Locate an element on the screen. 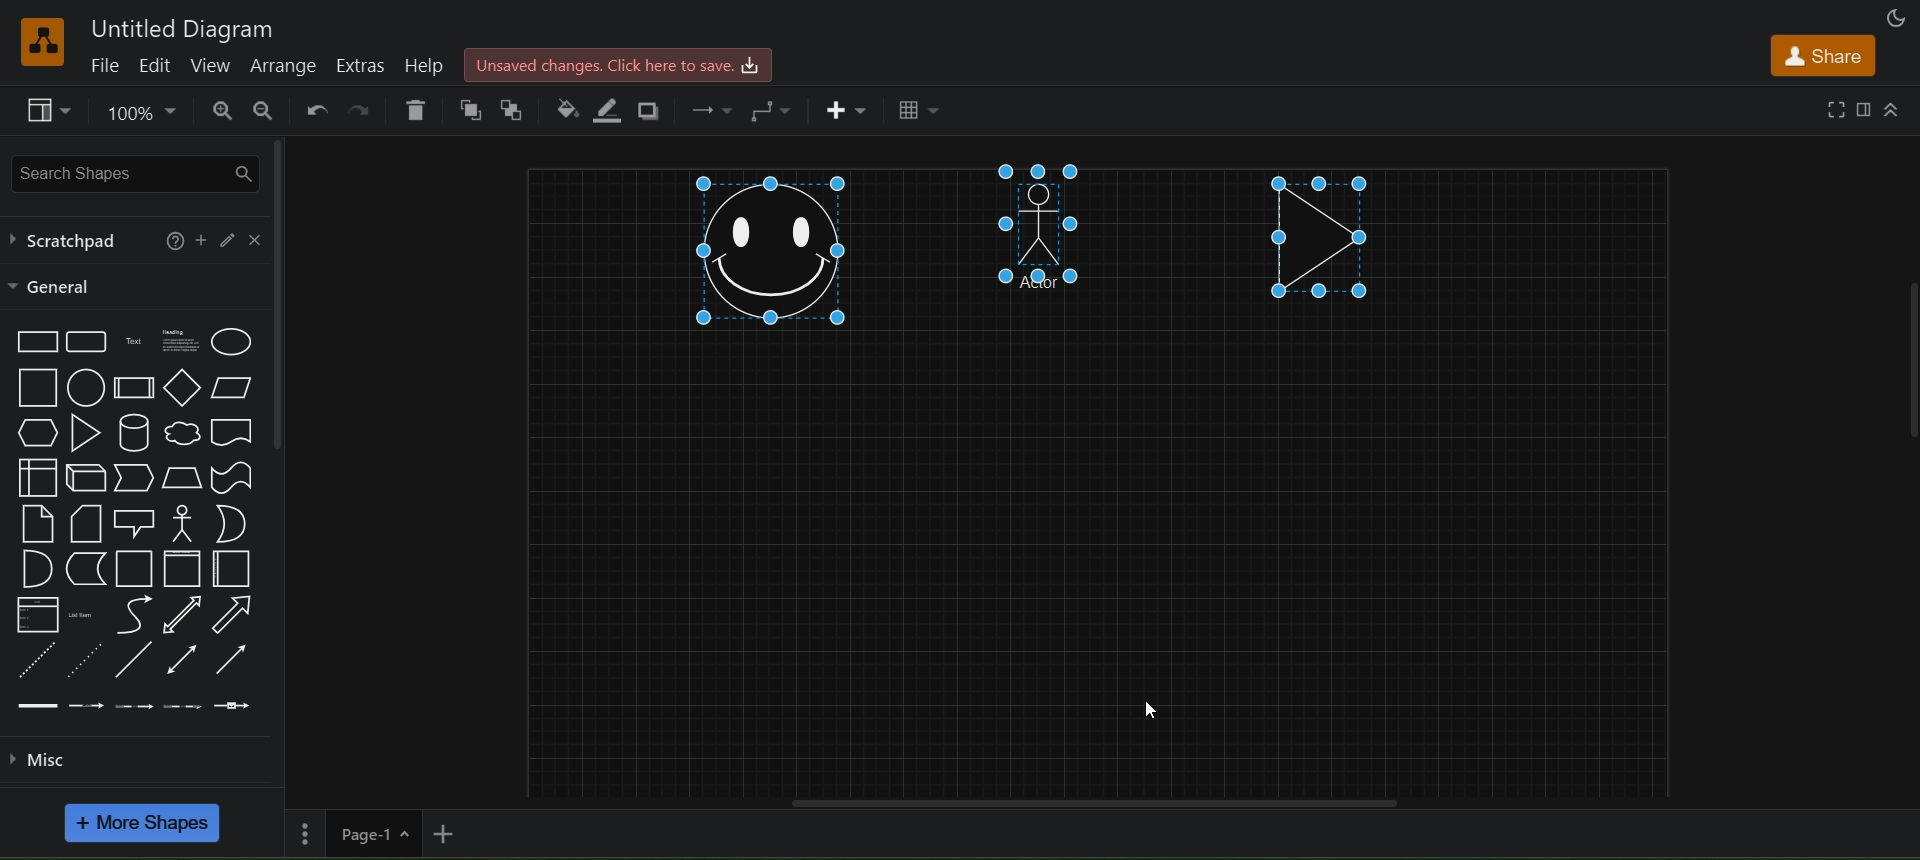  cube is located at coordinates (82, 477).